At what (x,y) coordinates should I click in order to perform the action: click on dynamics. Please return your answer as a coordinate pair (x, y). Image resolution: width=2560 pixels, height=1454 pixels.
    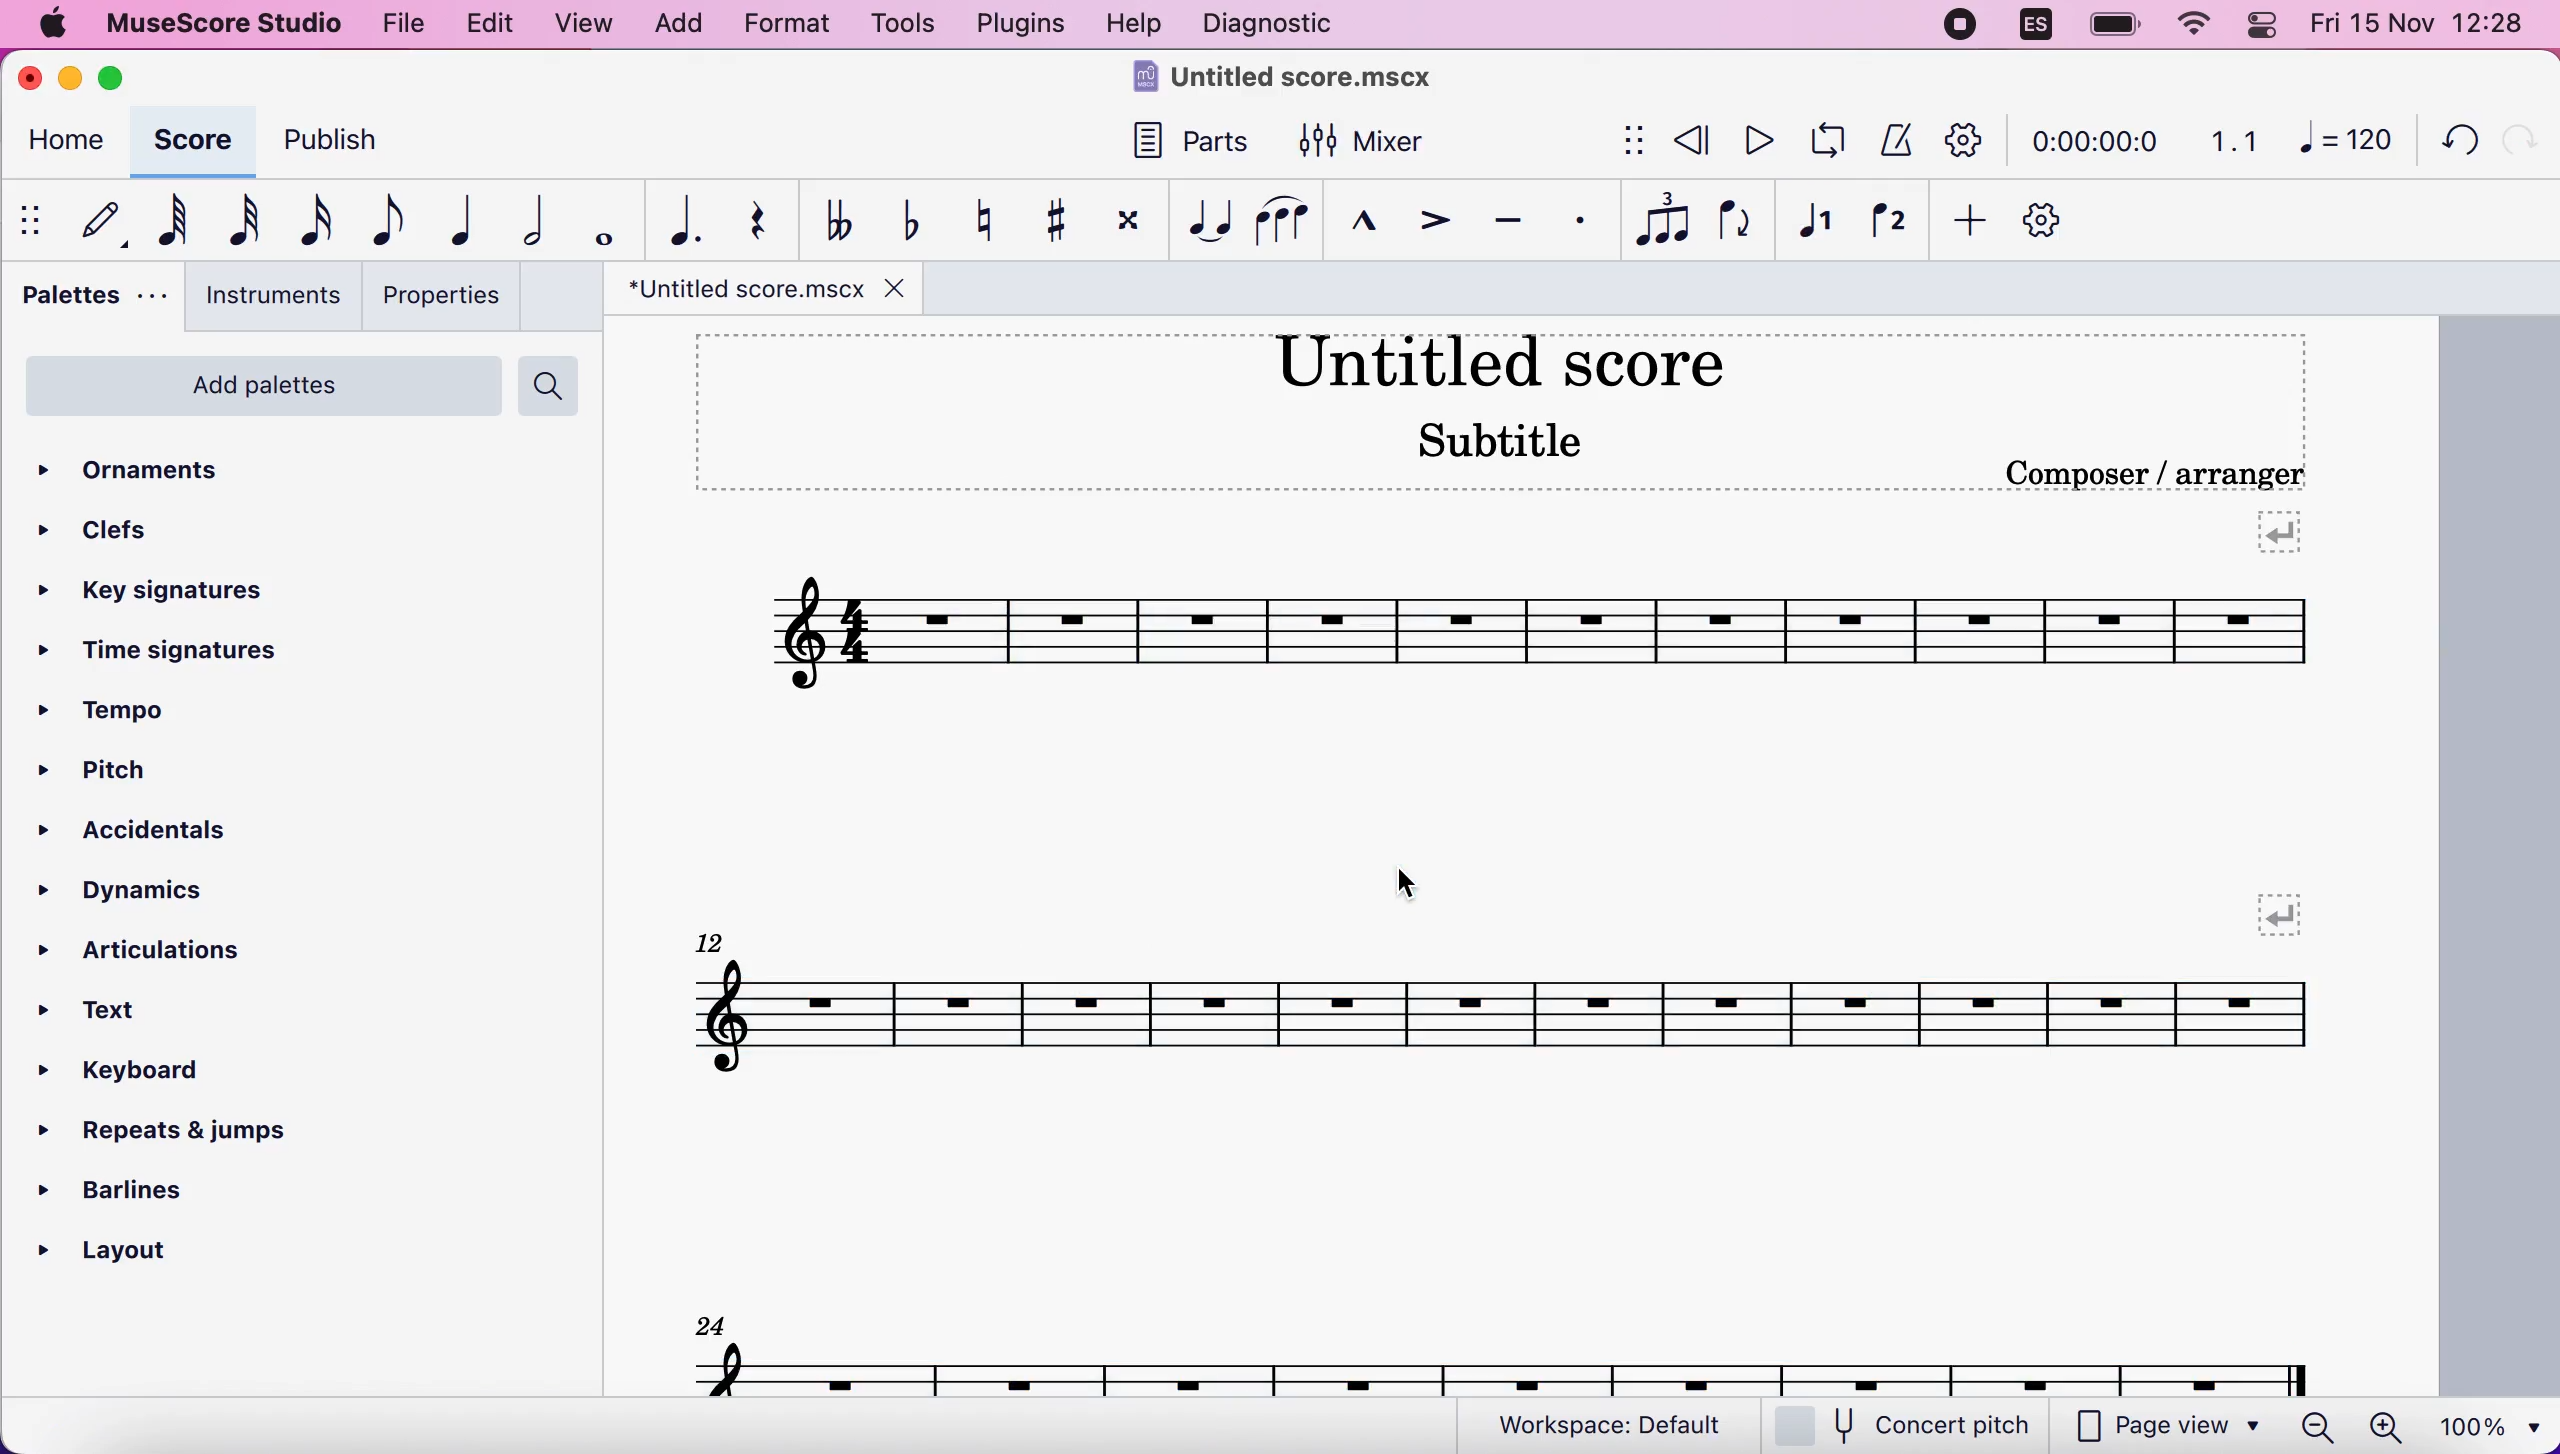
    Looking at the image, I should click on (149, 891).